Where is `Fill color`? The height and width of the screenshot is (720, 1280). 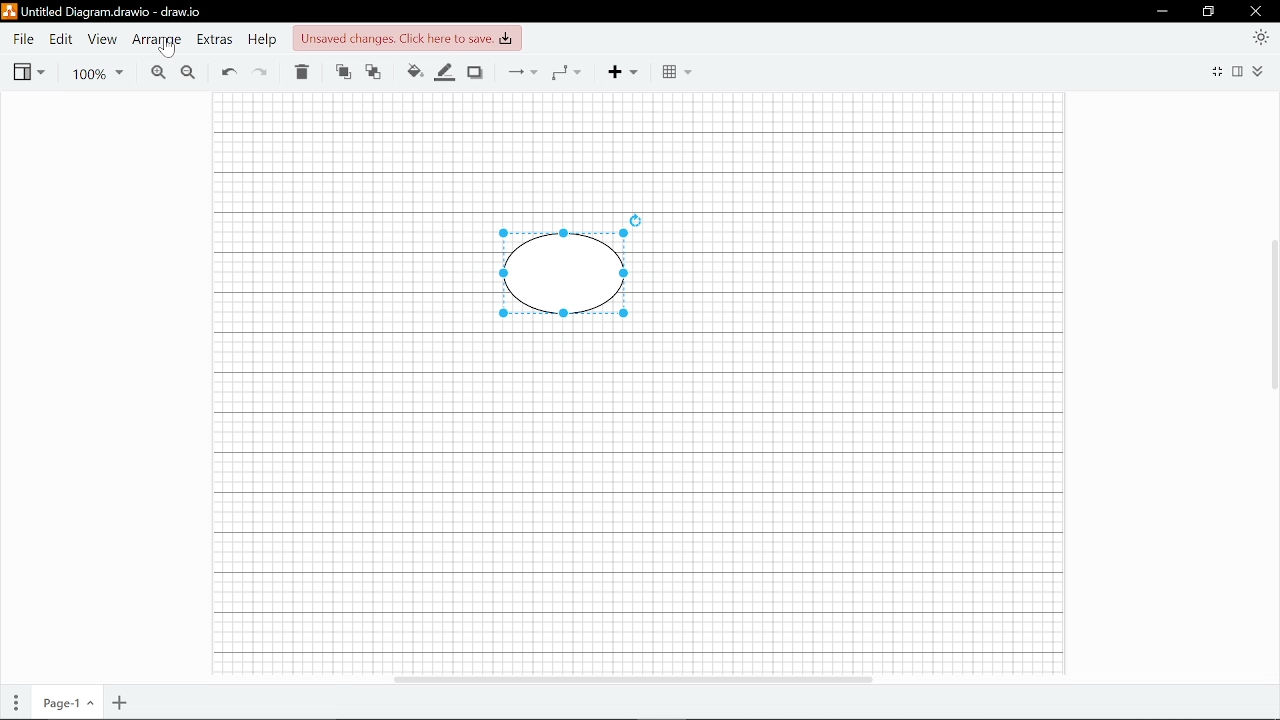 Fill color is located at coordinates (414, 72).